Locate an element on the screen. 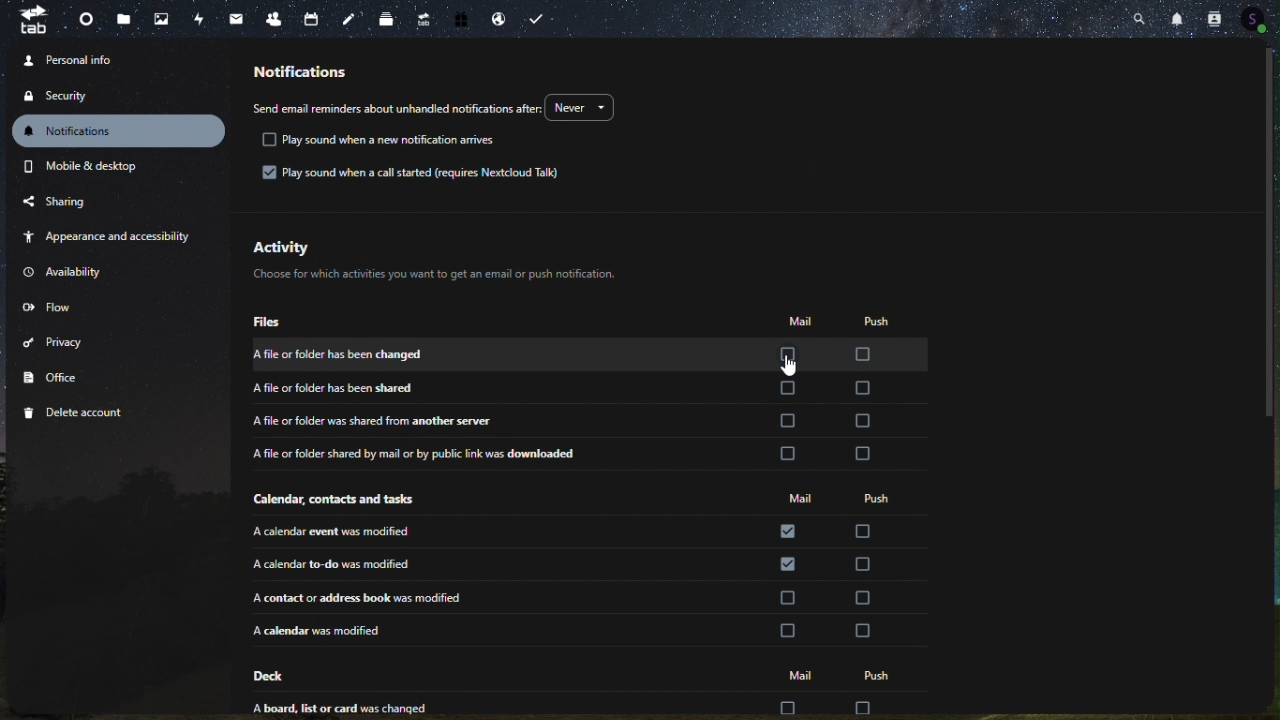 Image resolution: width=1280 pixels, height=720 pixels. check box is located at coordinates (864, 705).